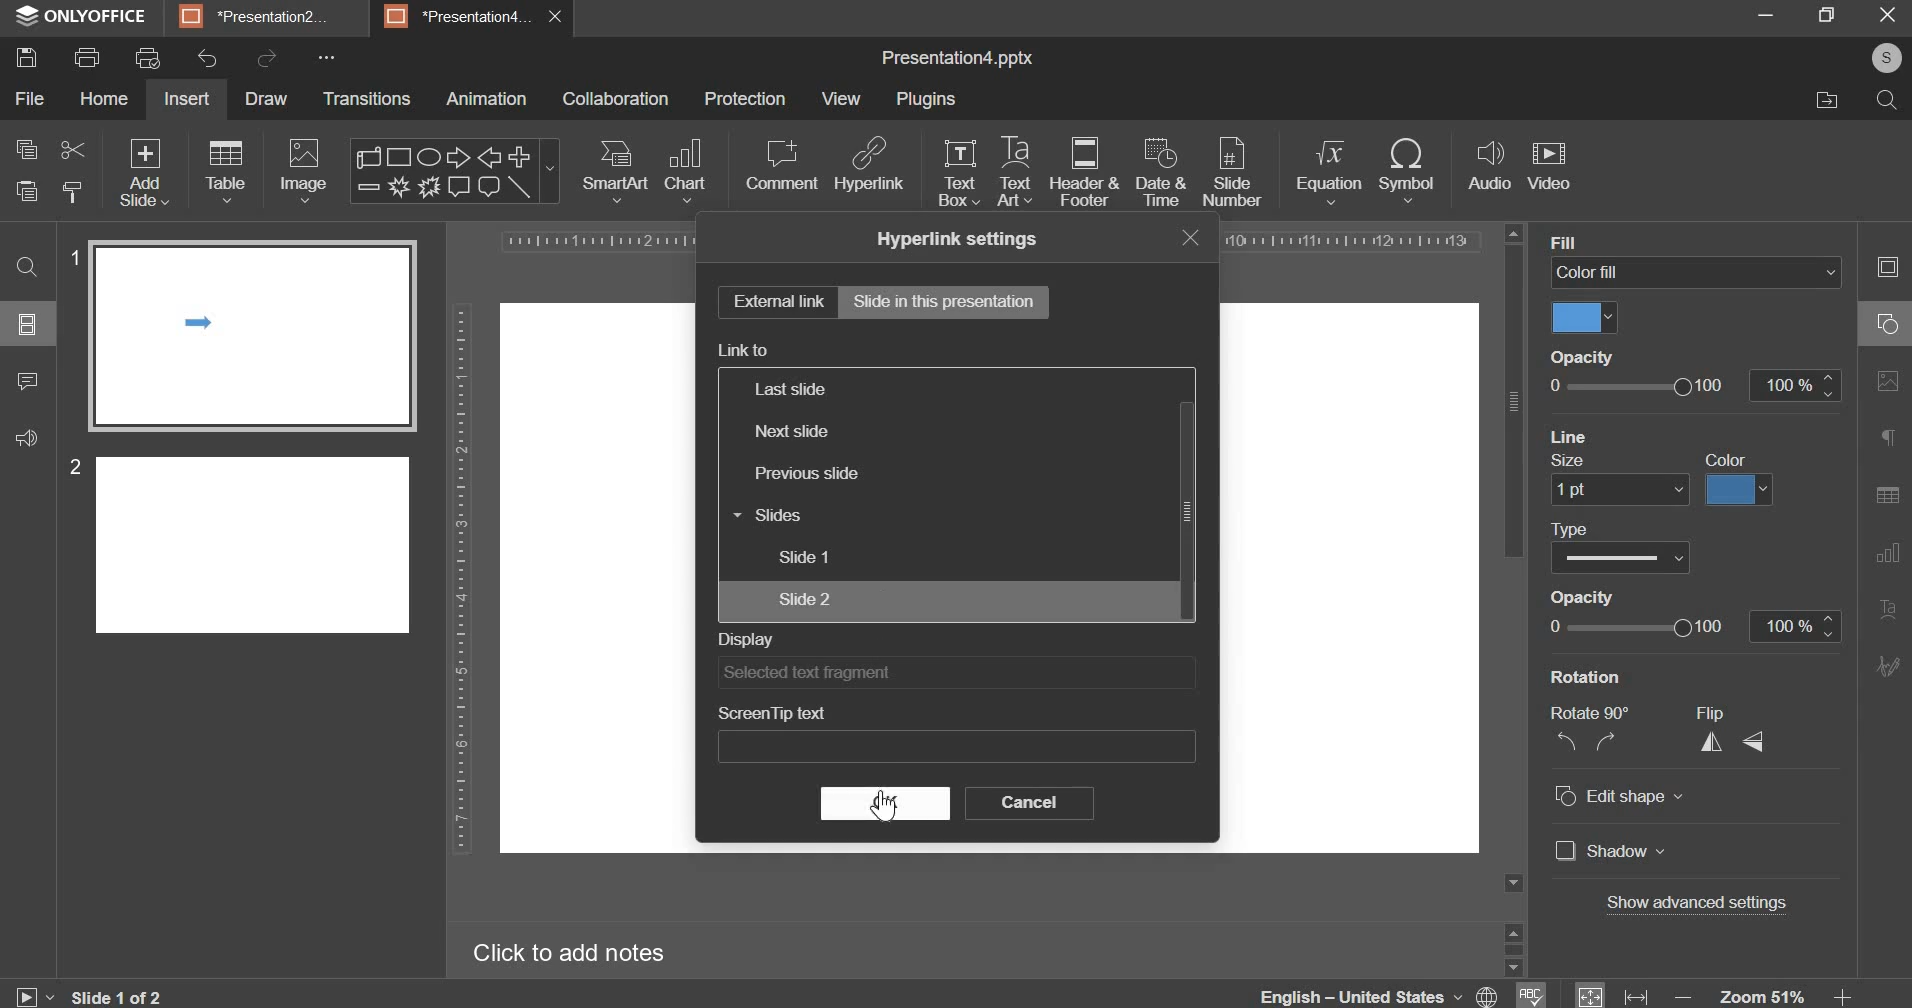  I want to click on , so click(962, 746).